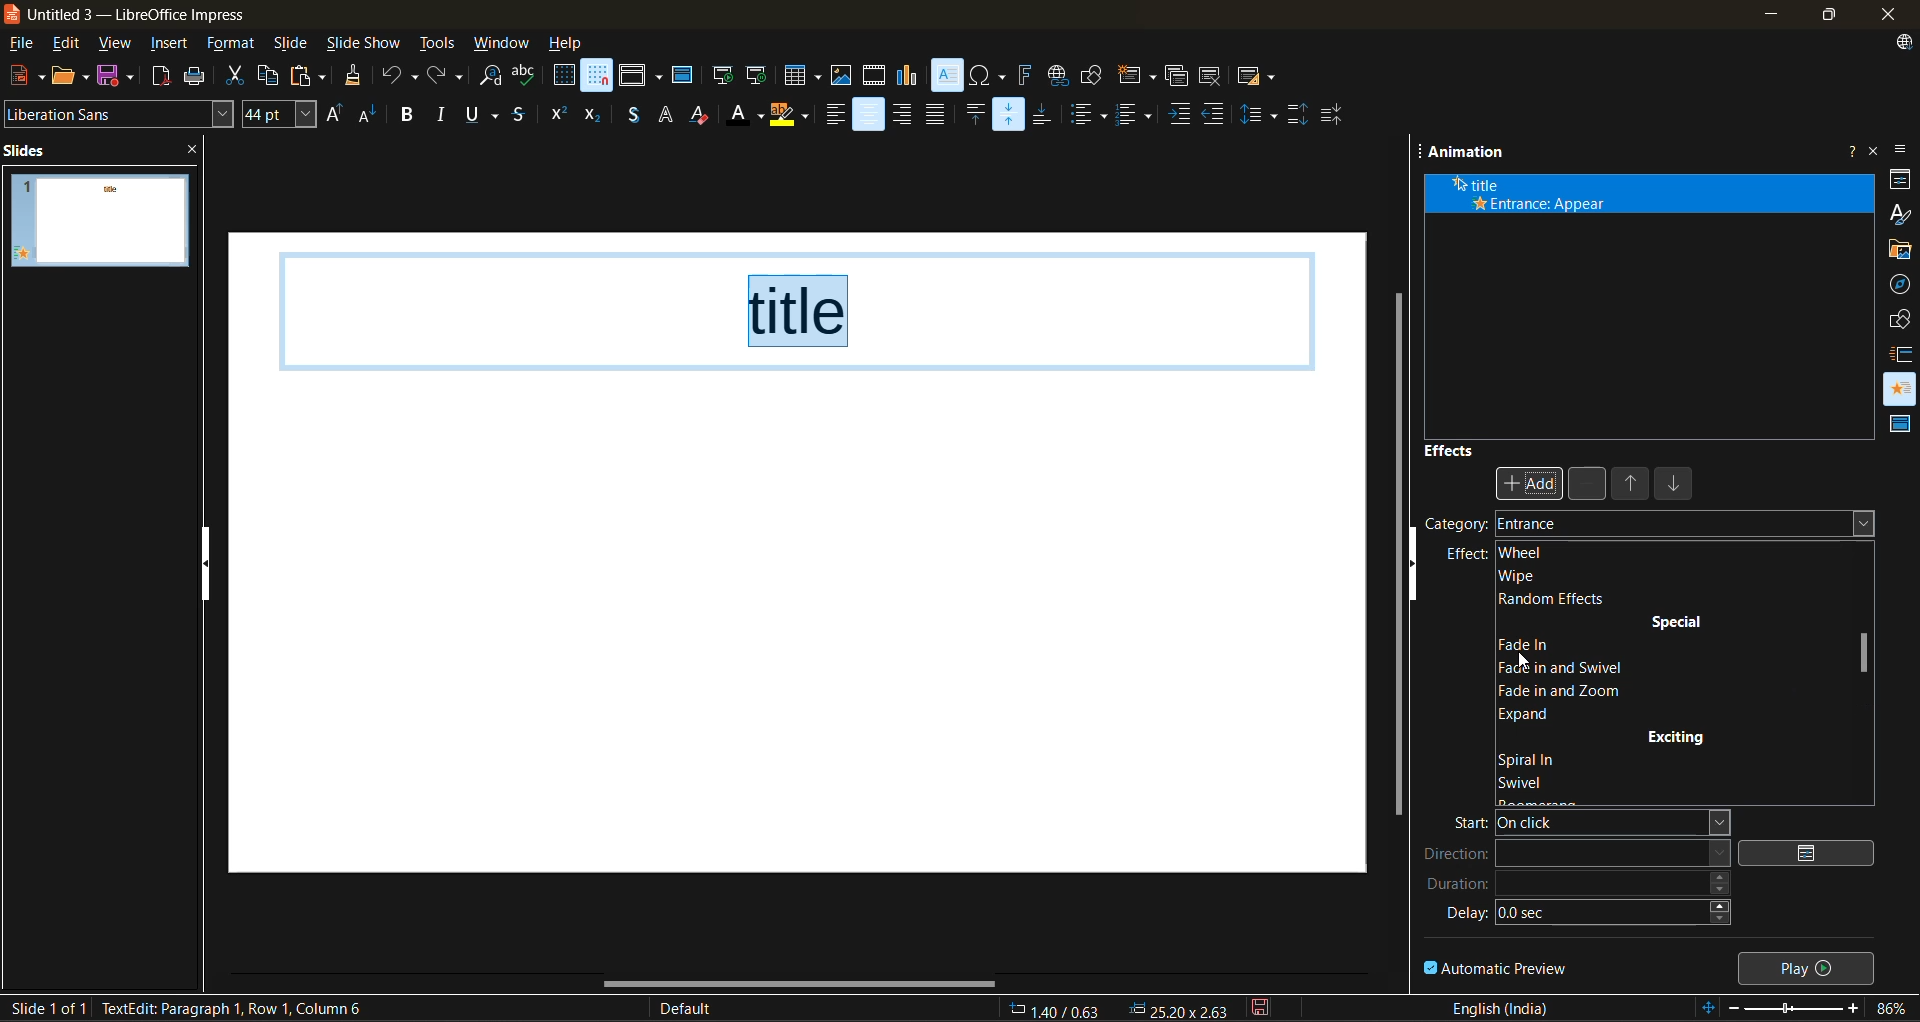 The image size is (1920, 1022). What do you see at coordinates (1138, 114) in the screenshot?
I see `toggle ordered list` at bounding box center [1138, 114].